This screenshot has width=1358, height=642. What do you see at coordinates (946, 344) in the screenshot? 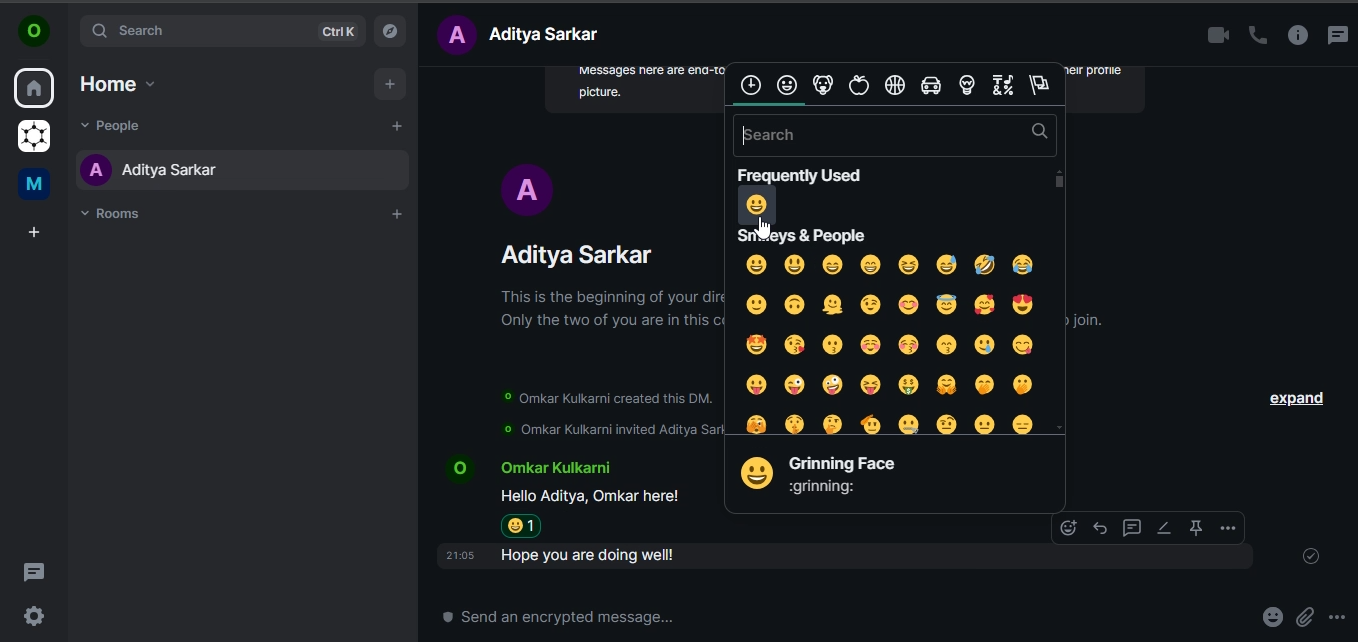
I see `kissing face with smiling face` at bounding box center [946, 344].